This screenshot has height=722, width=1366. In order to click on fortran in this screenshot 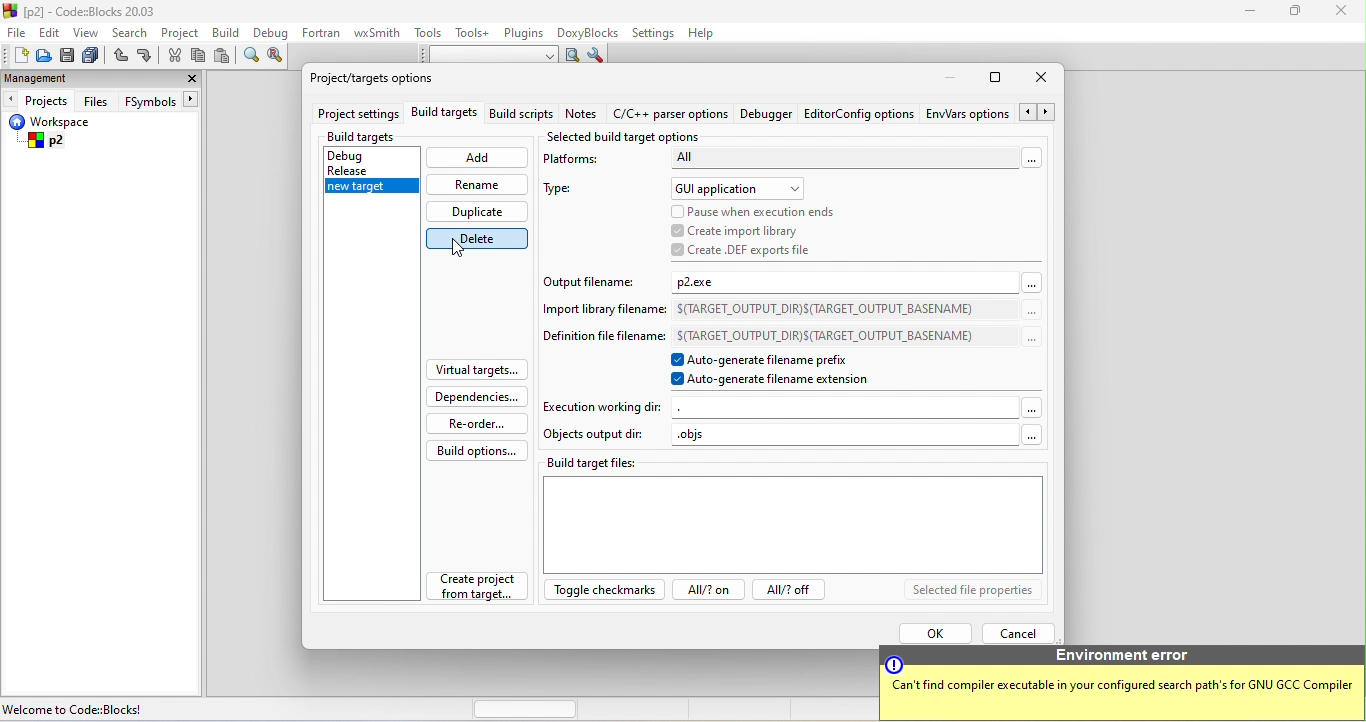, I will do `click(324, 36)`.